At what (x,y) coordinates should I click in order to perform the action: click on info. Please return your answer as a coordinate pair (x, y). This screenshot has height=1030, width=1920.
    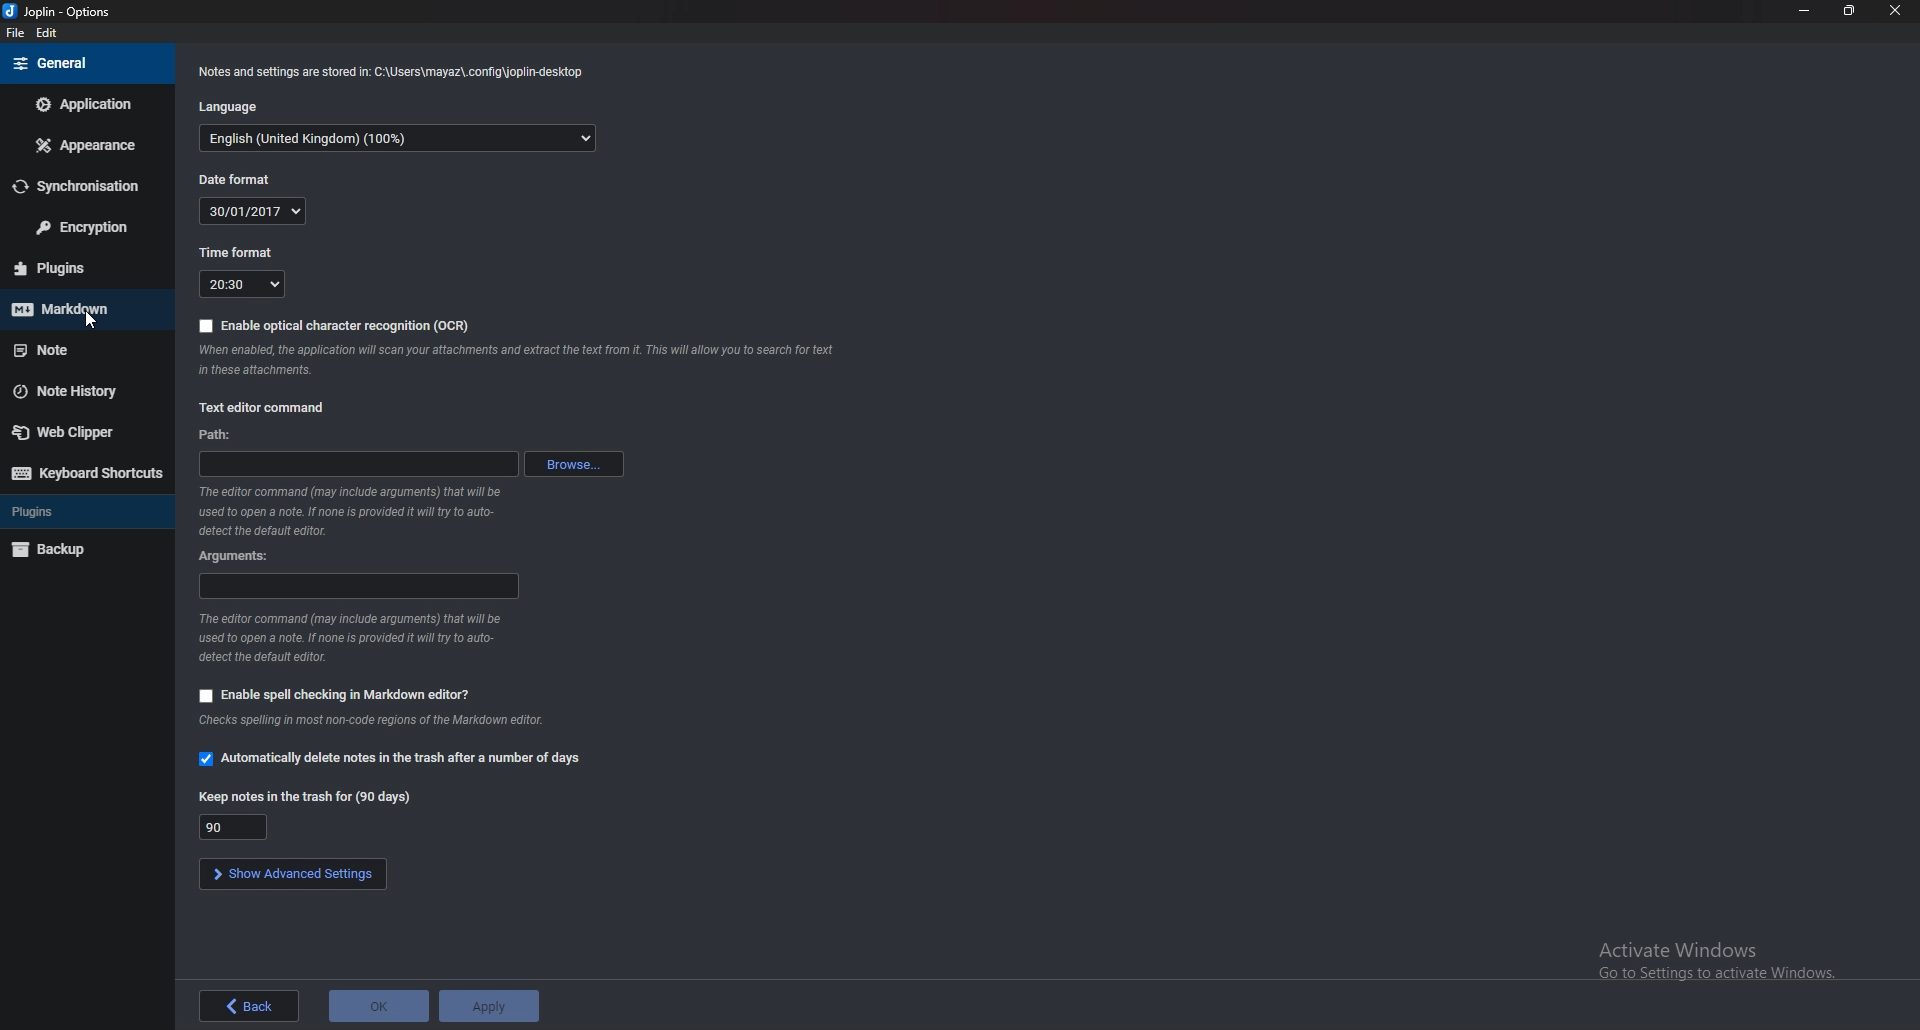
    Looking at the image, I should click on (348, 510).